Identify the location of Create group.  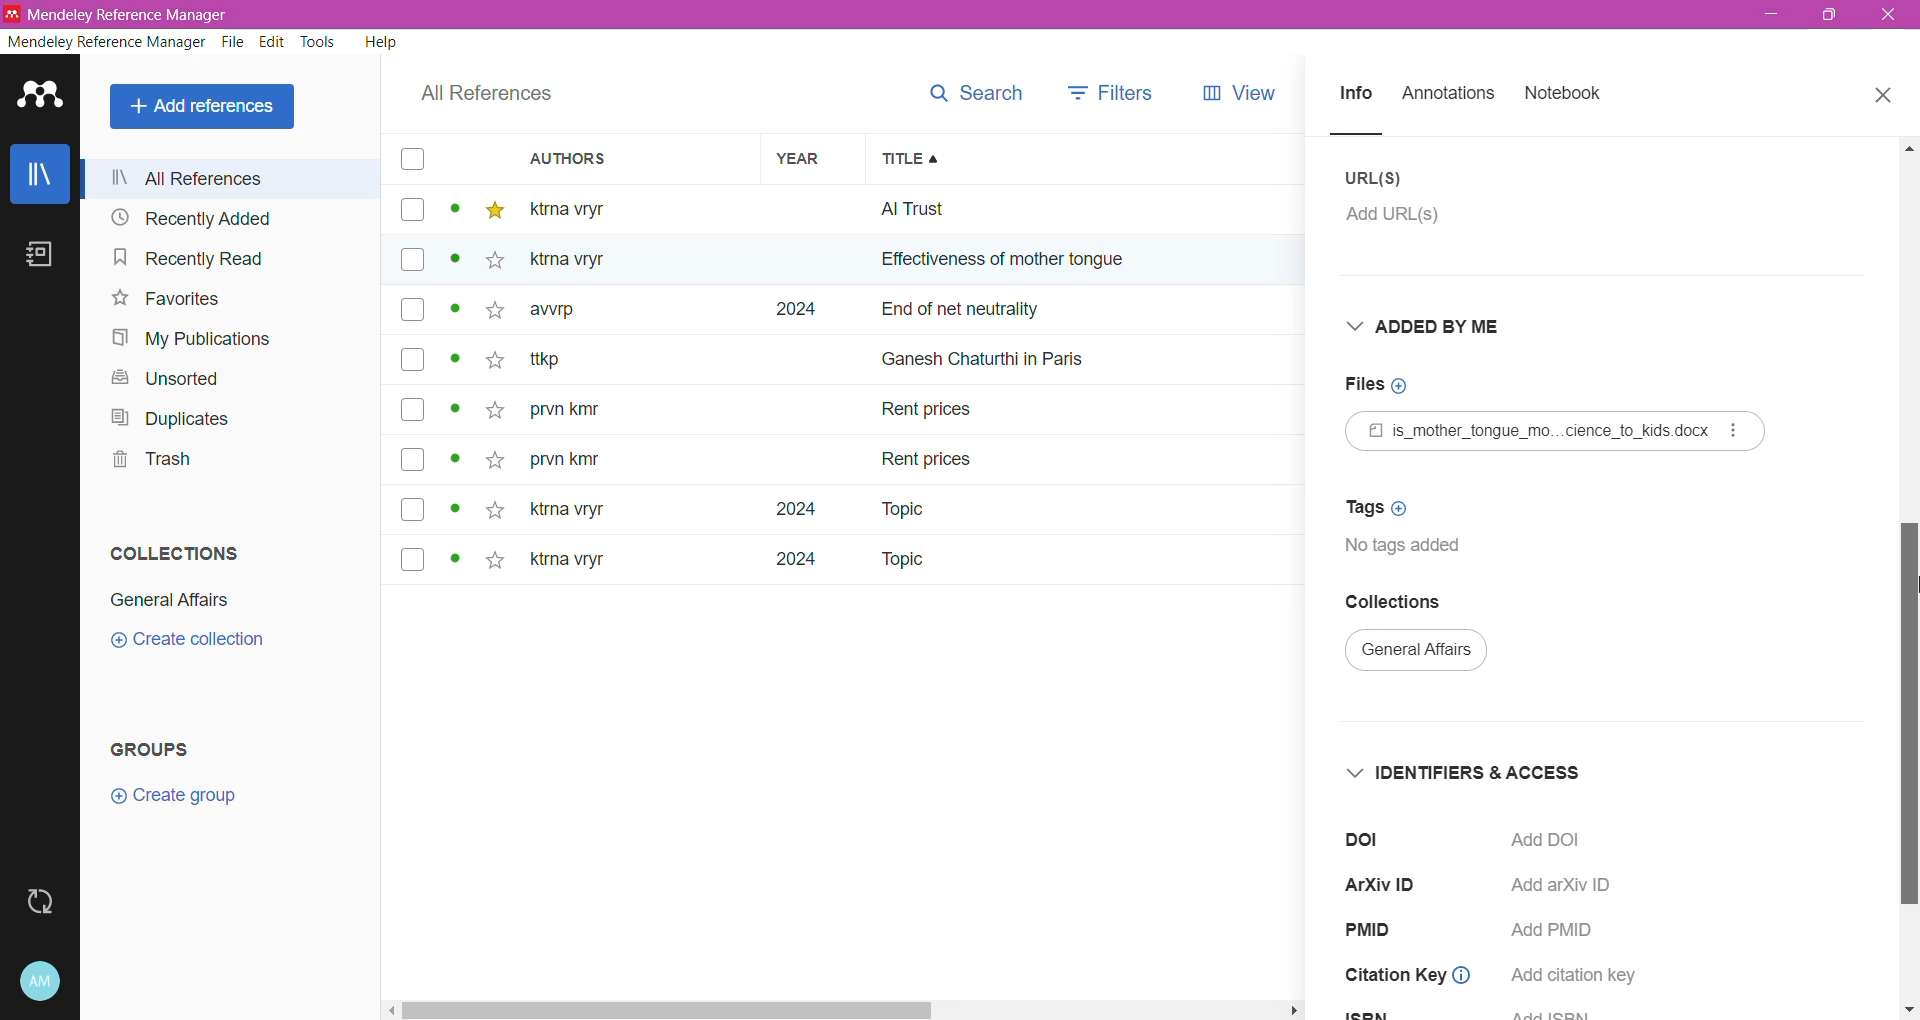
(173, 796).